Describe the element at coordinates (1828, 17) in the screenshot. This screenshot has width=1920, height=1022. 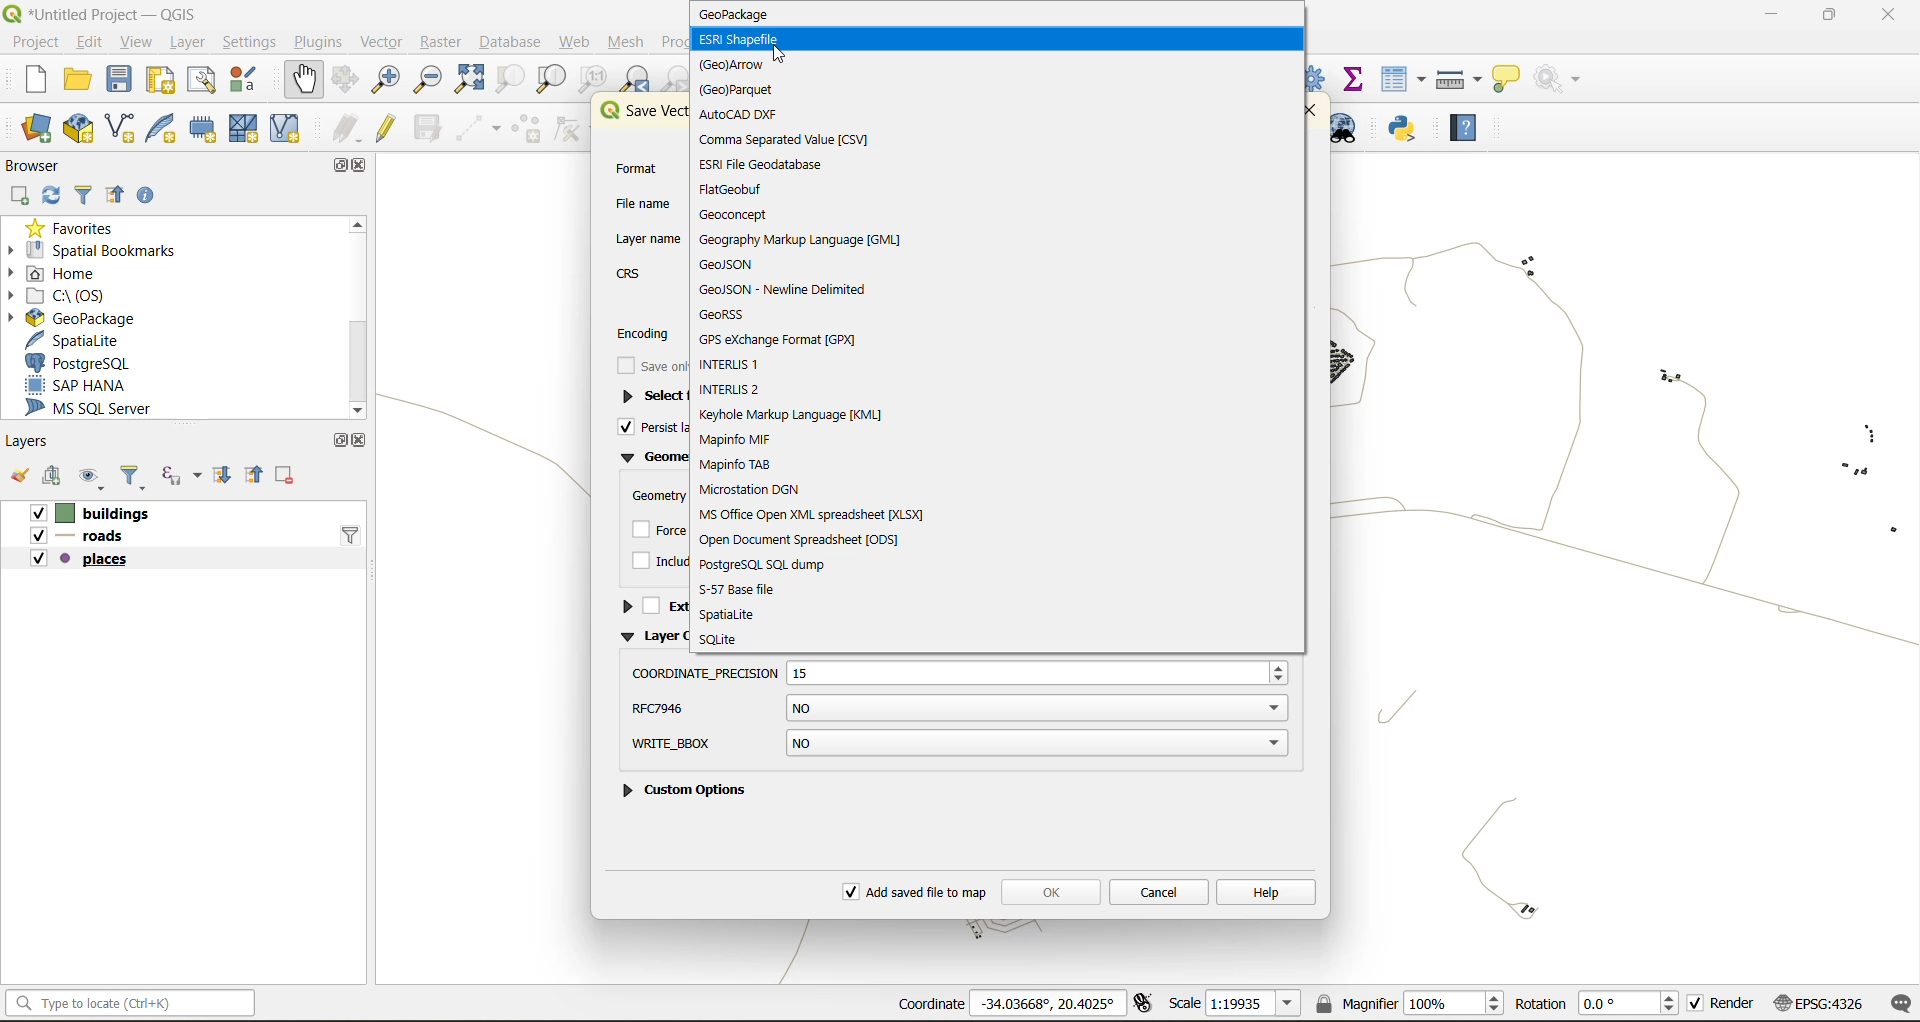
I see `maximize` at that location.